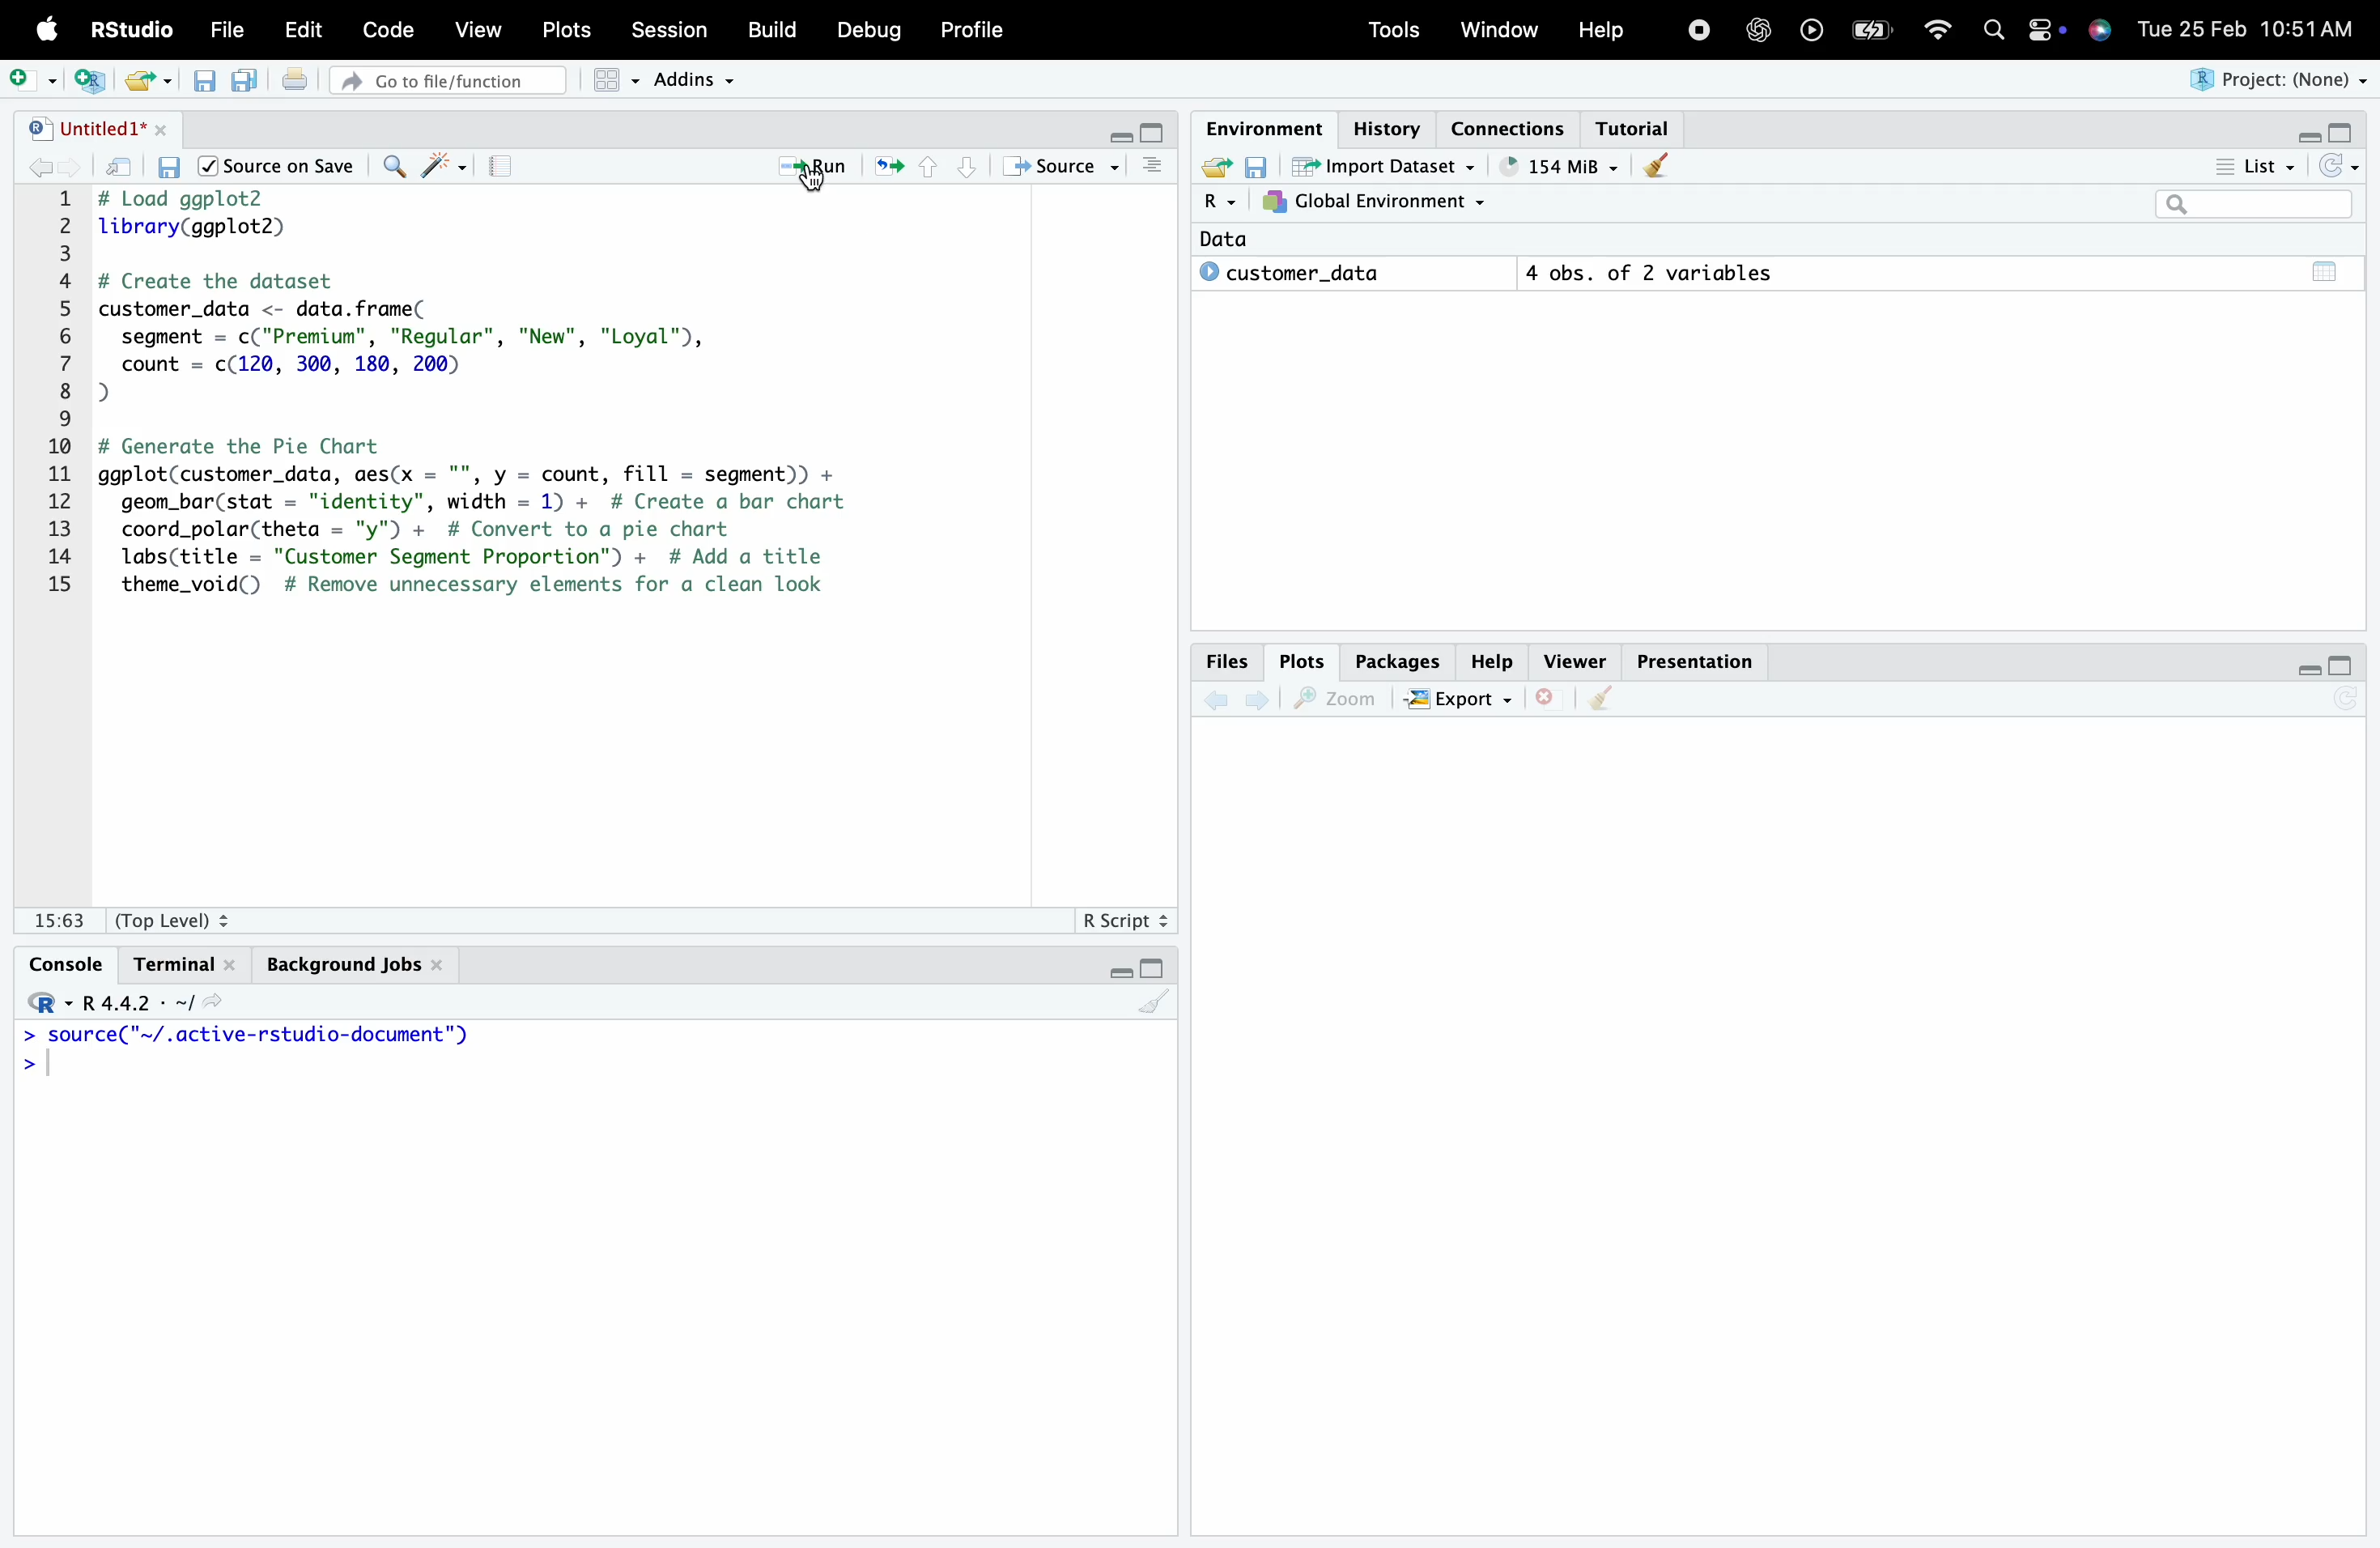 The width and height of the screenshot is (2380, 1548). Describe the element at coordinates (1646, 166) in the screenshot. I see `clear` at that location.